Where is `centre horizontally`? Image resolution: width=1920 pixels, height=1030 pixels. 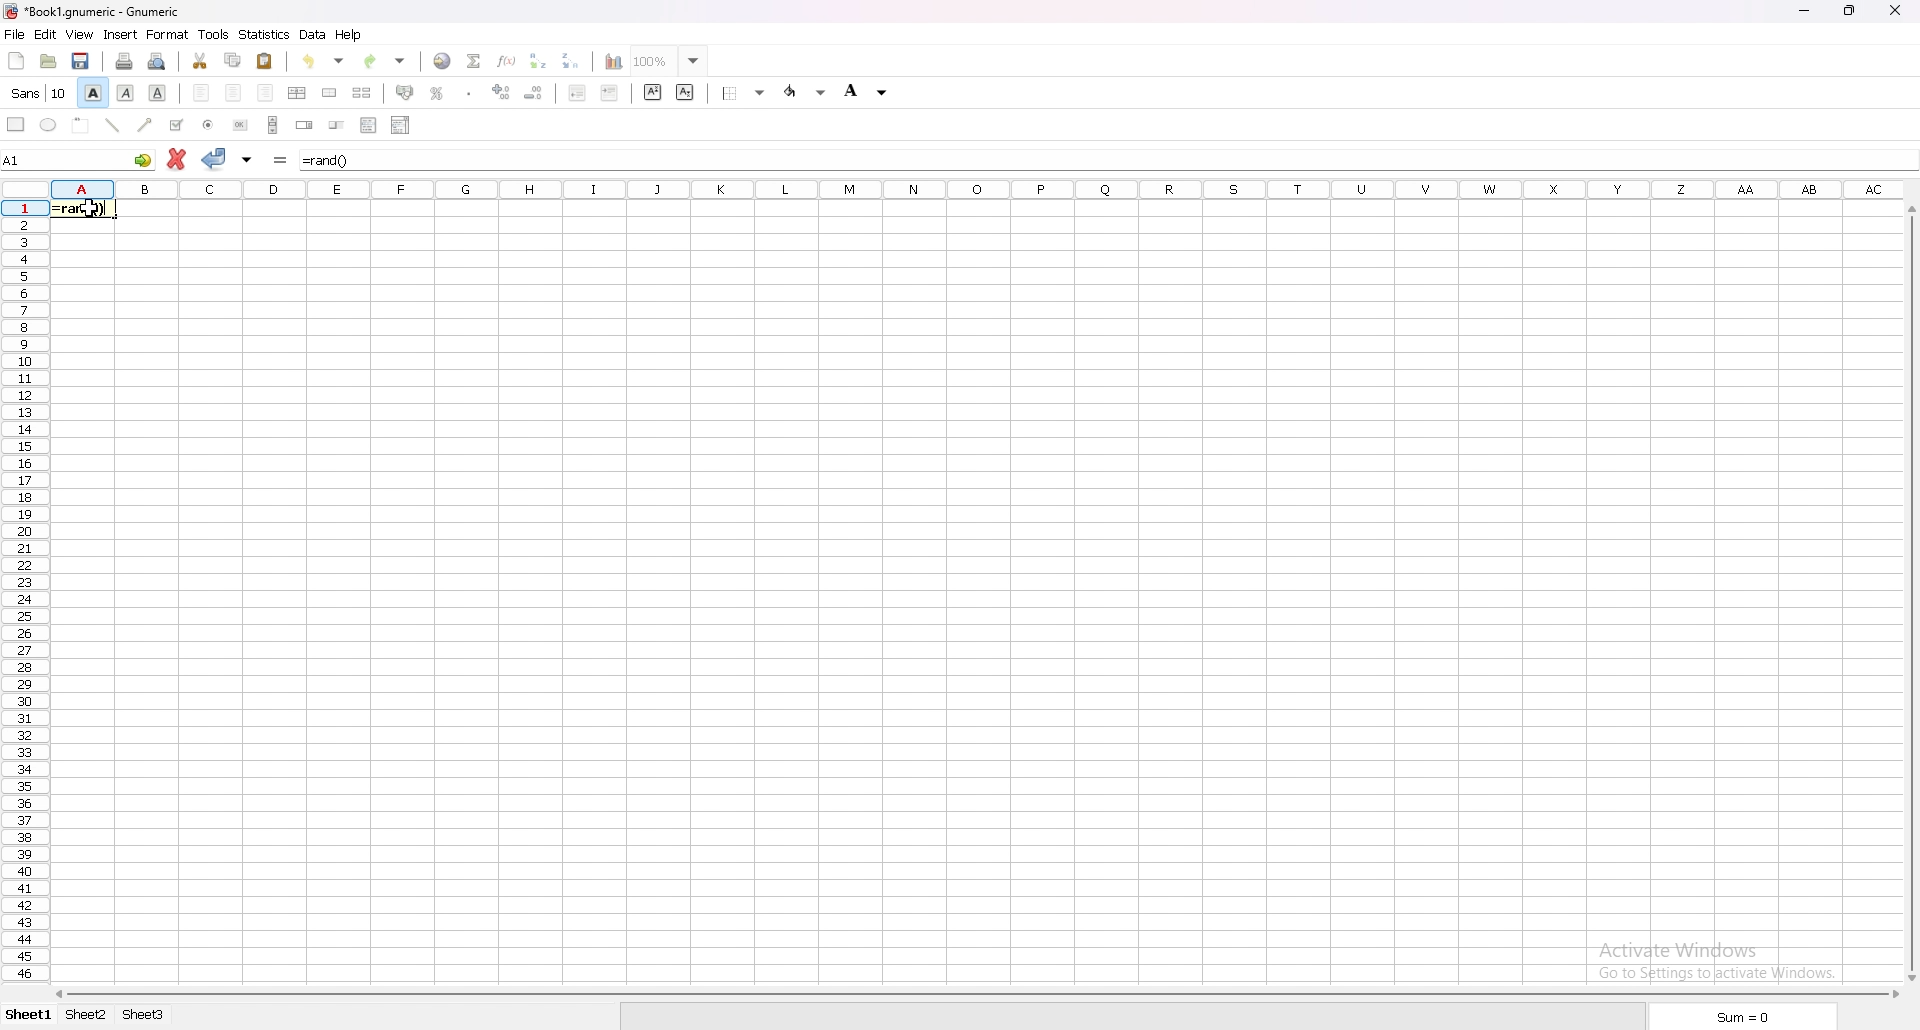
centre horizontally is located at coordinates (298, 94).